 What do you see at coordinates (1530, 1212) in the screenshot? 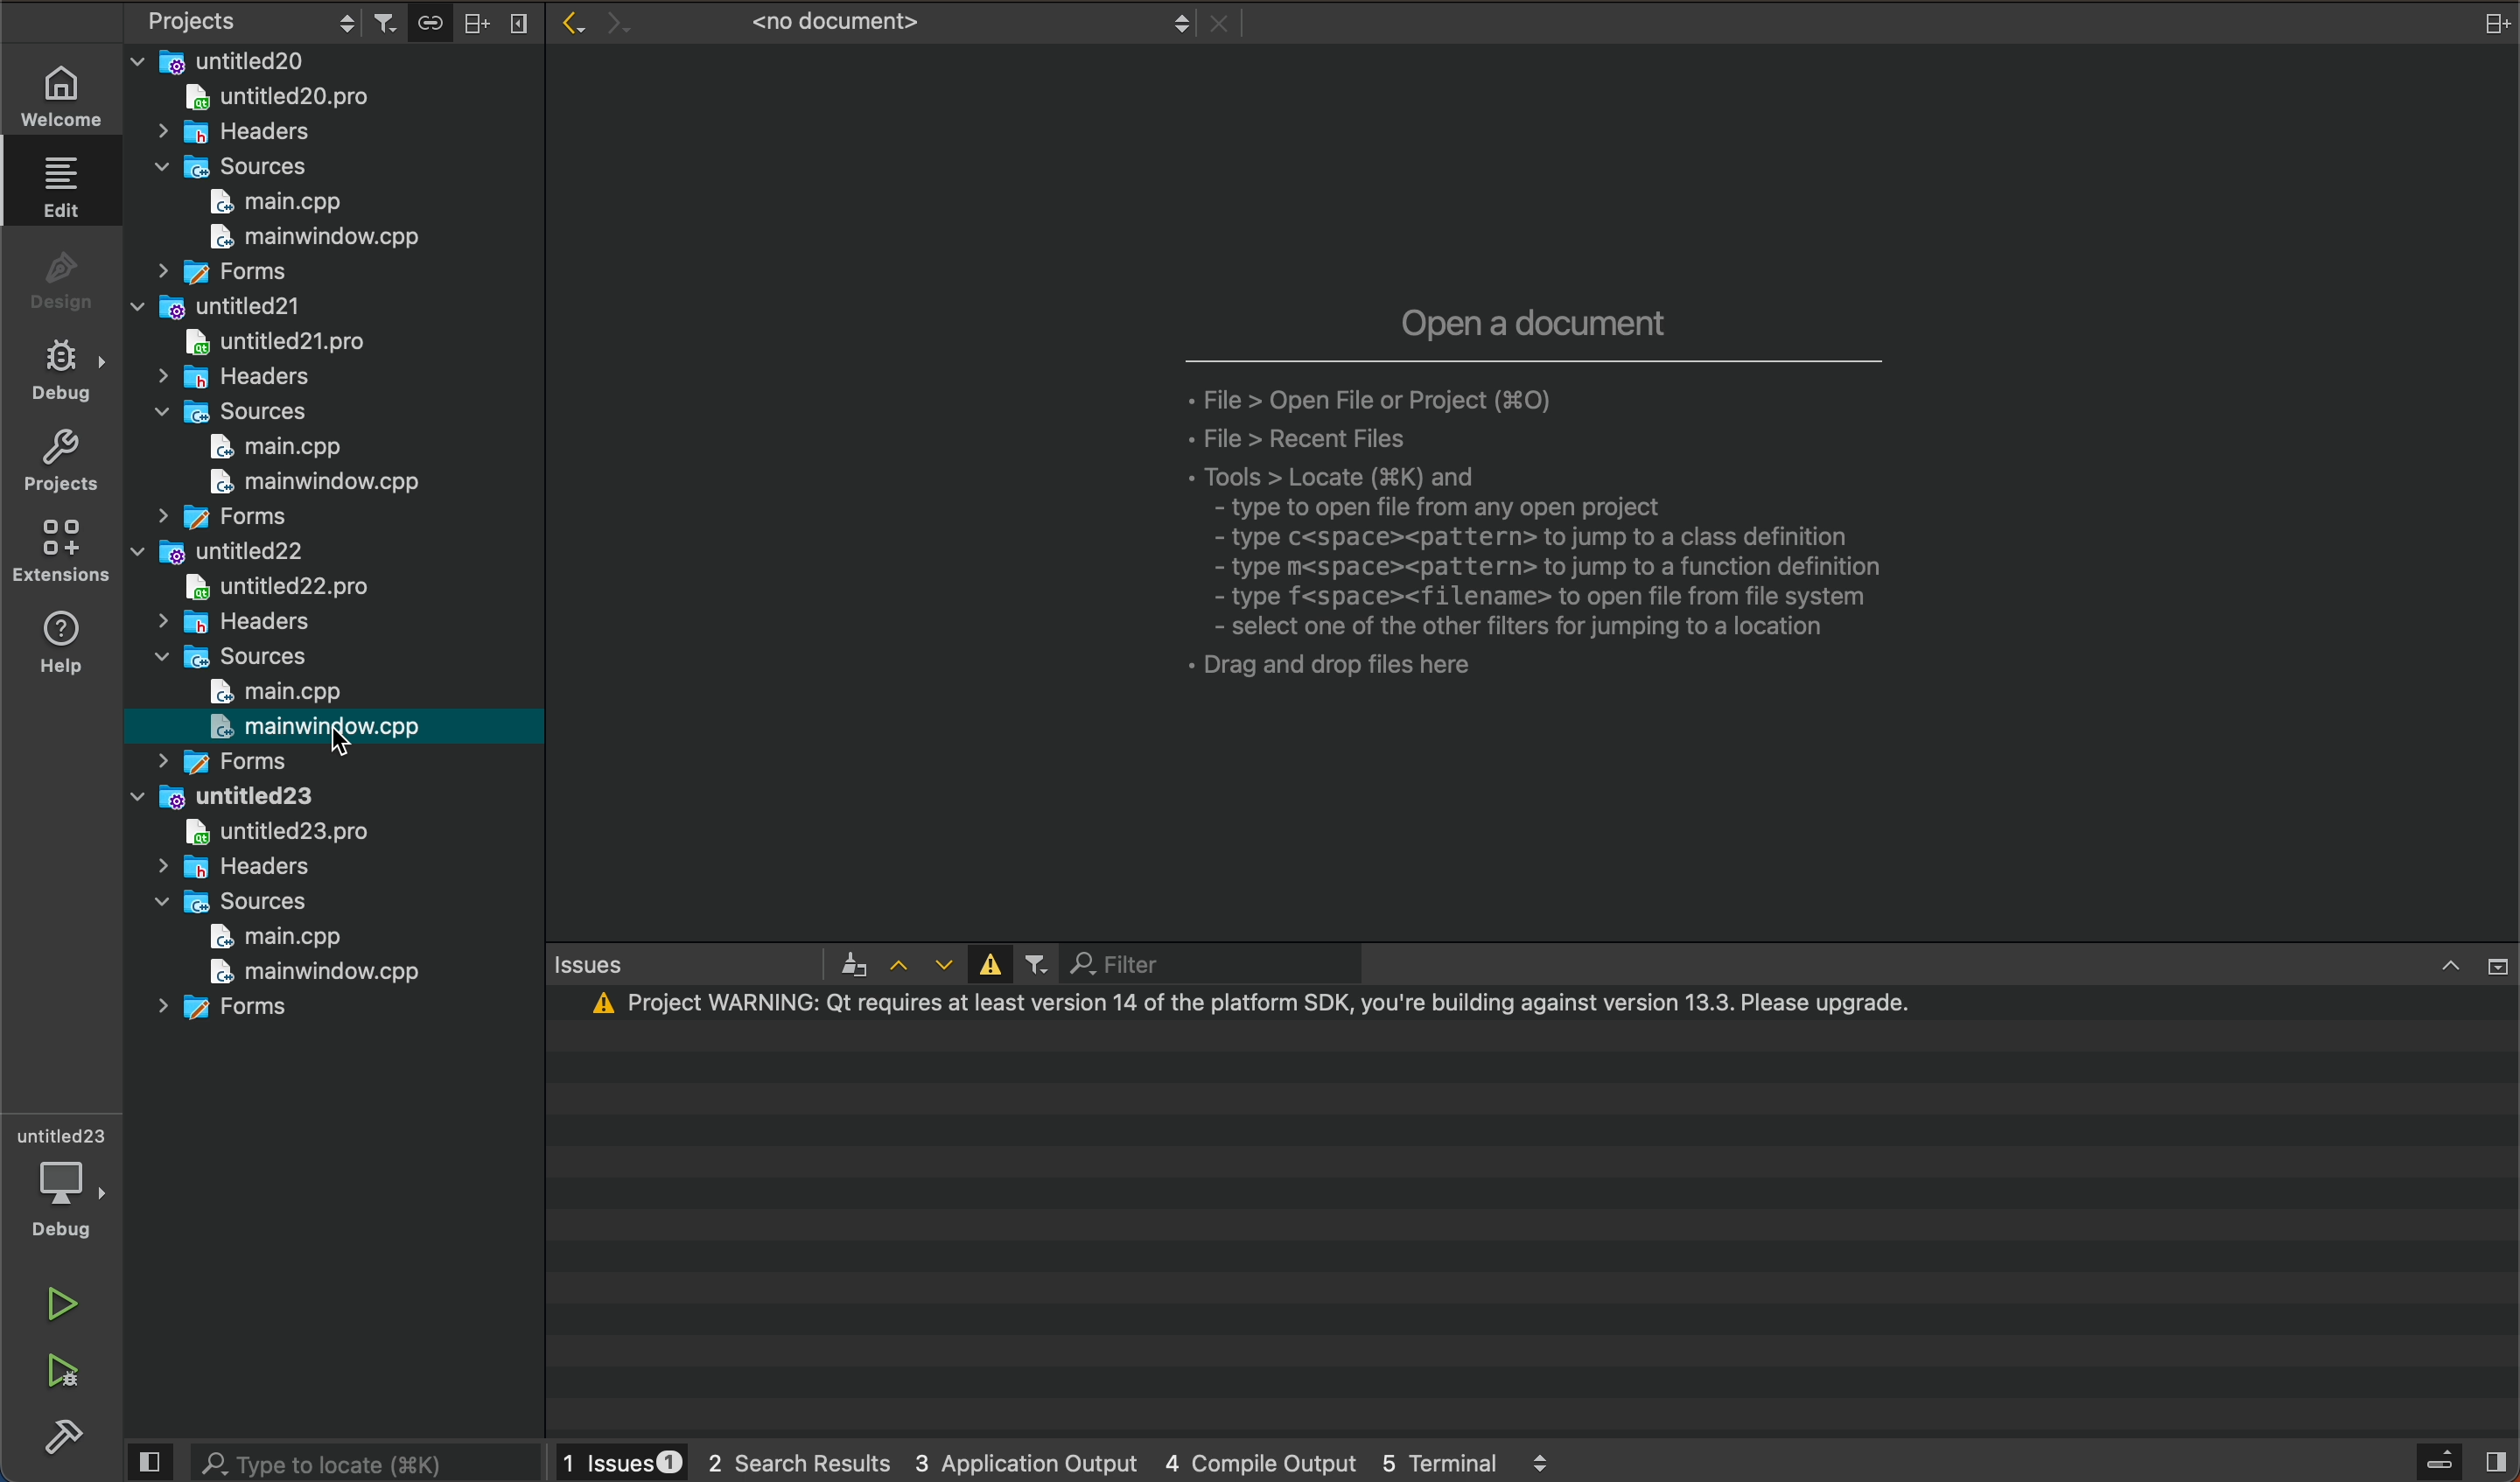
I see `terminal` at bounding box center [1530, 1212].